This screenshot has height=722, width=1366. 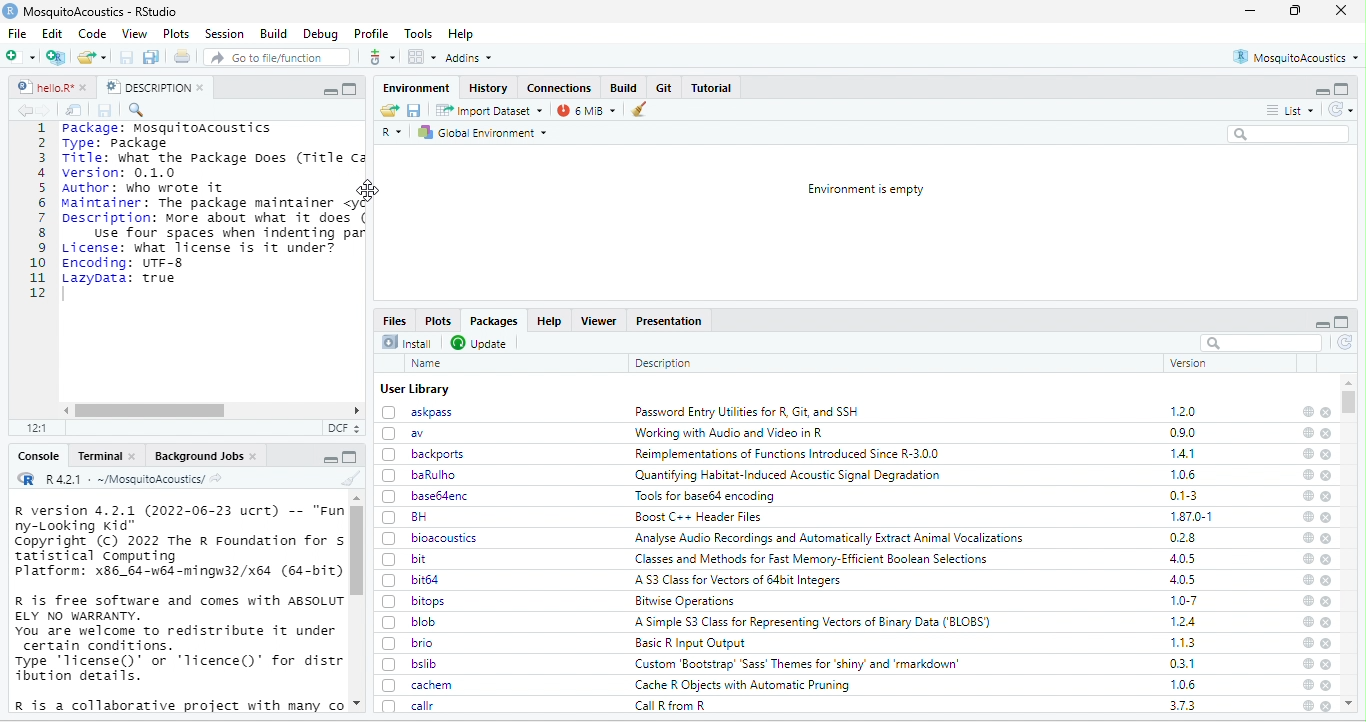 I want to click on save all open documents, so click(x=152, y=57).